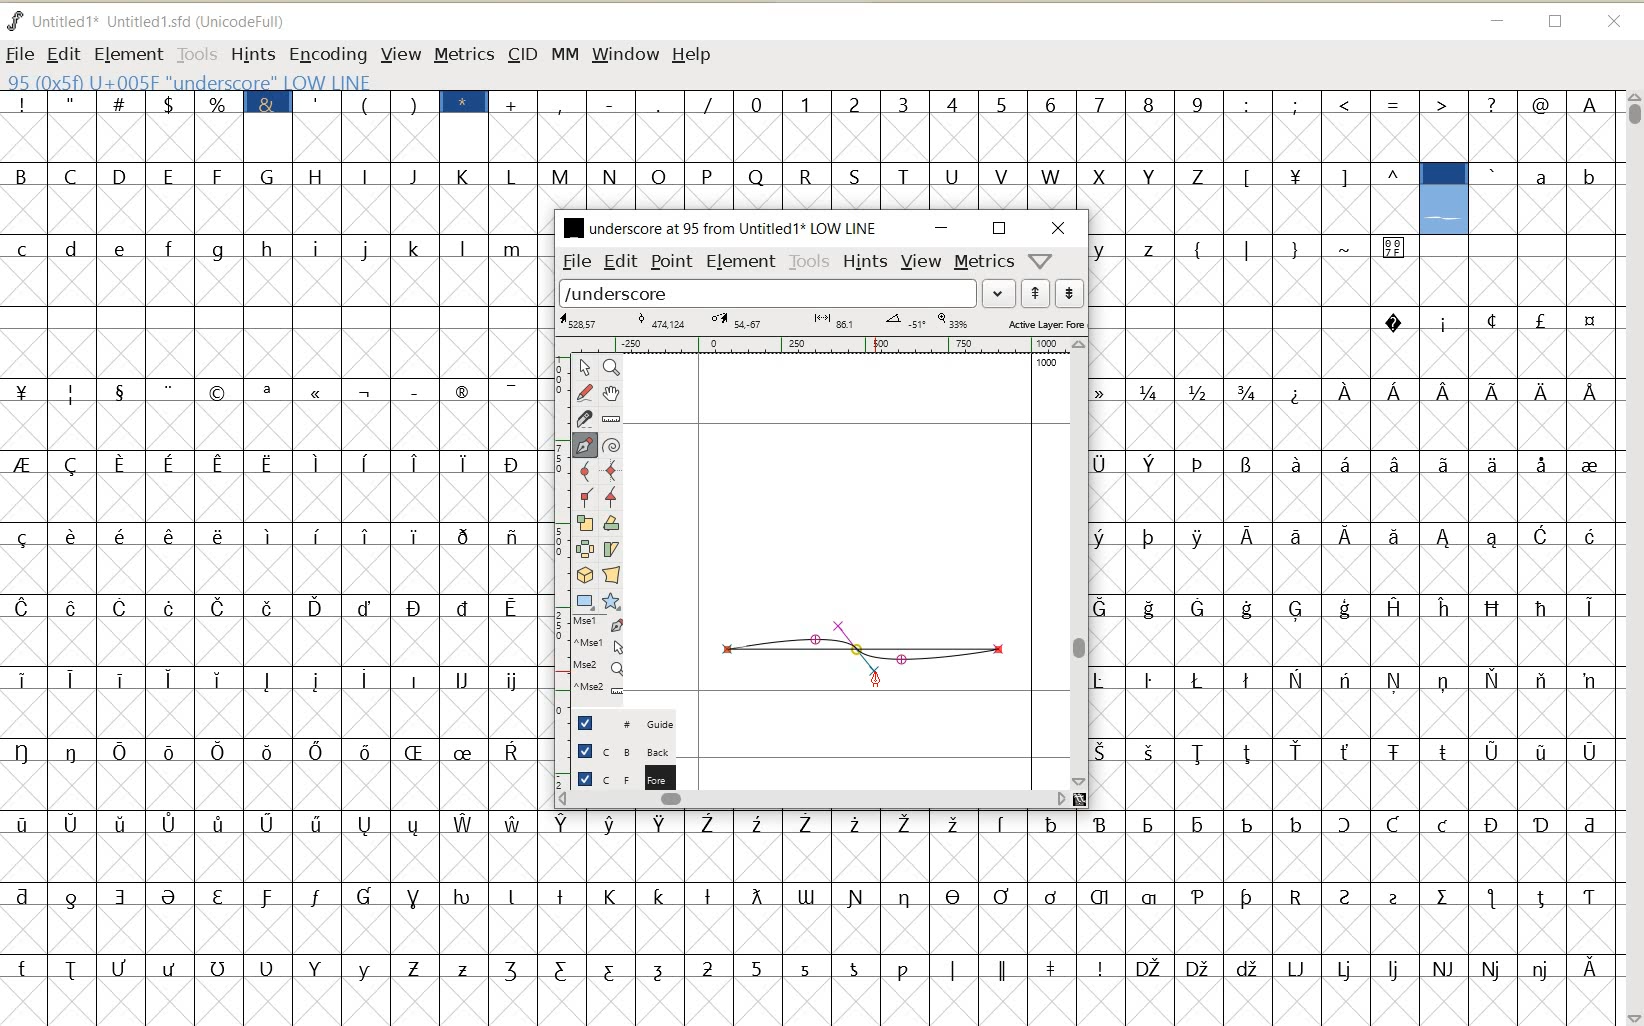 The height and width of the screenshot is (1026, 1644). I want to click on MINIMIZE, so click(943, 228).